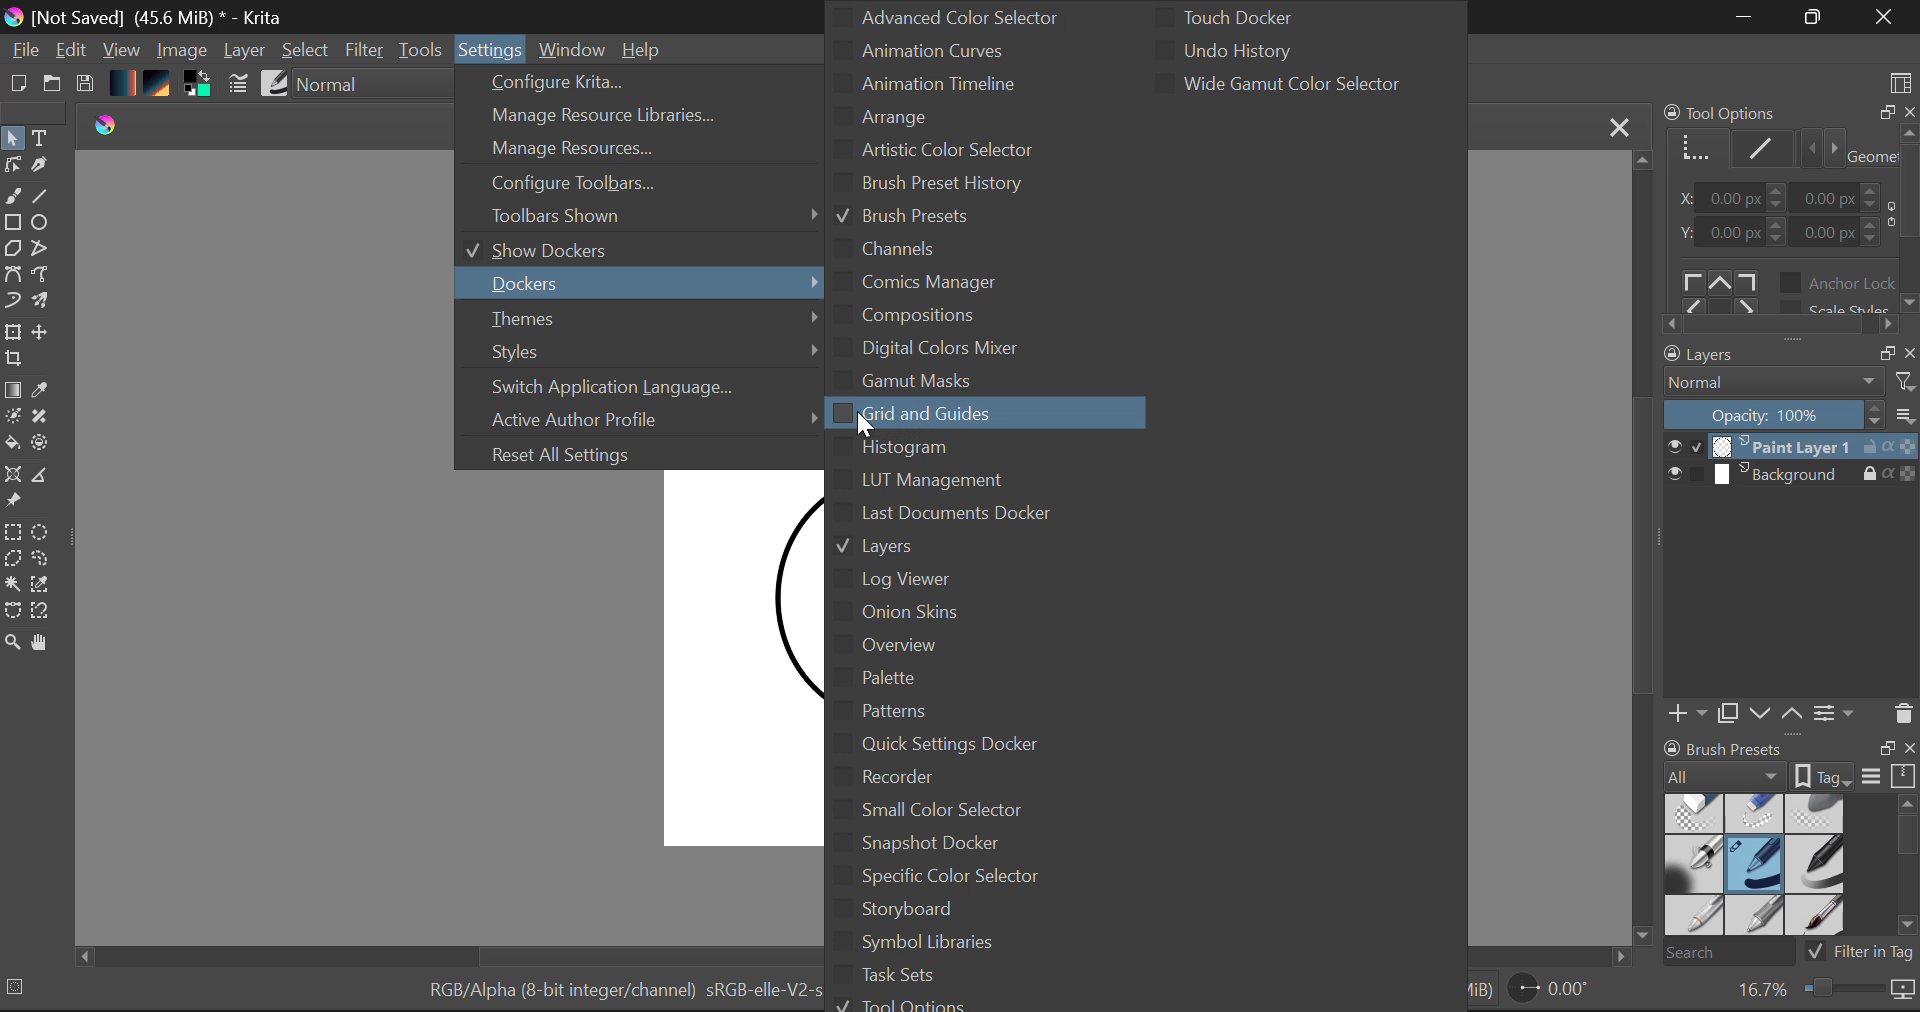 This screenshot has height=1012, width=1920. What do you see at coordinates (12, 333) in the screenshot?
I see `Transform Layer` at bounding box center [12, 333].